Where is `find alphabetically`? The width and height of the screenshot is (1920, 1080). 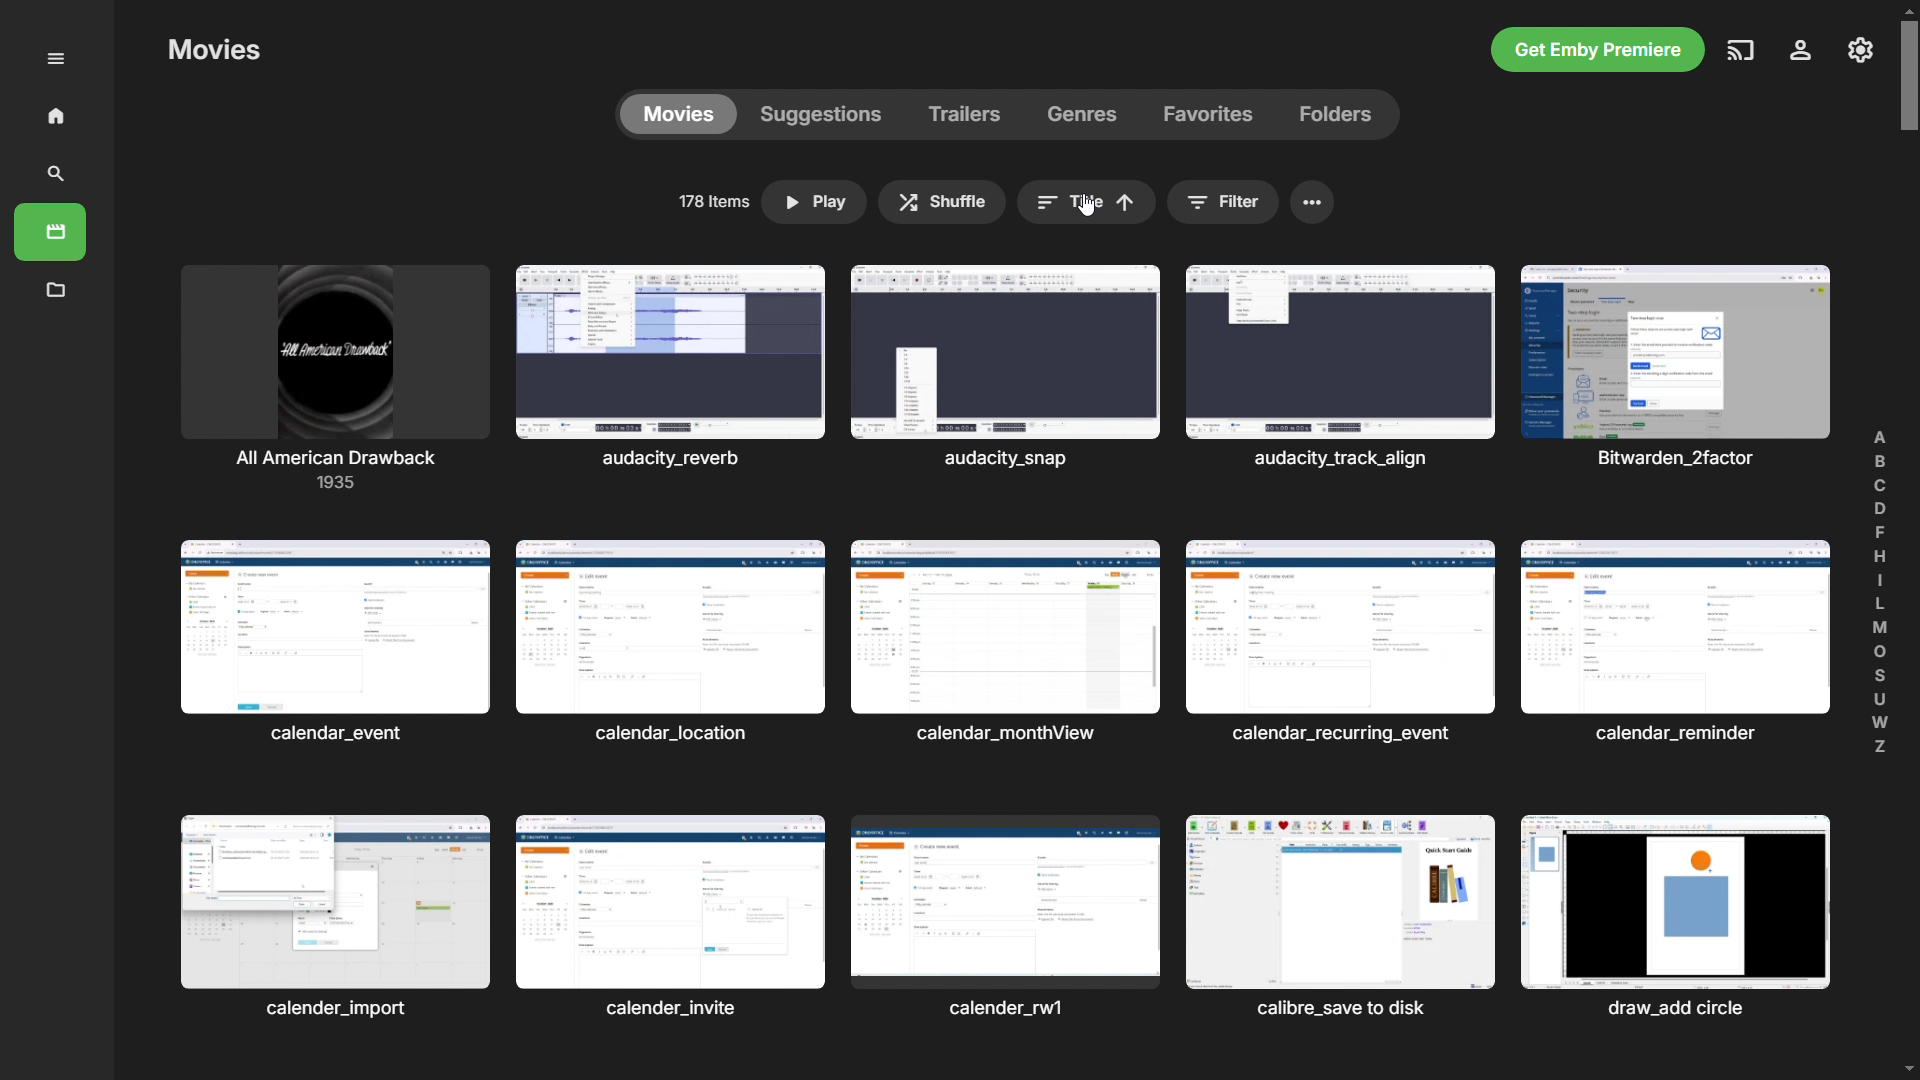 find alphabetically is located at coordinates (1878, 591).